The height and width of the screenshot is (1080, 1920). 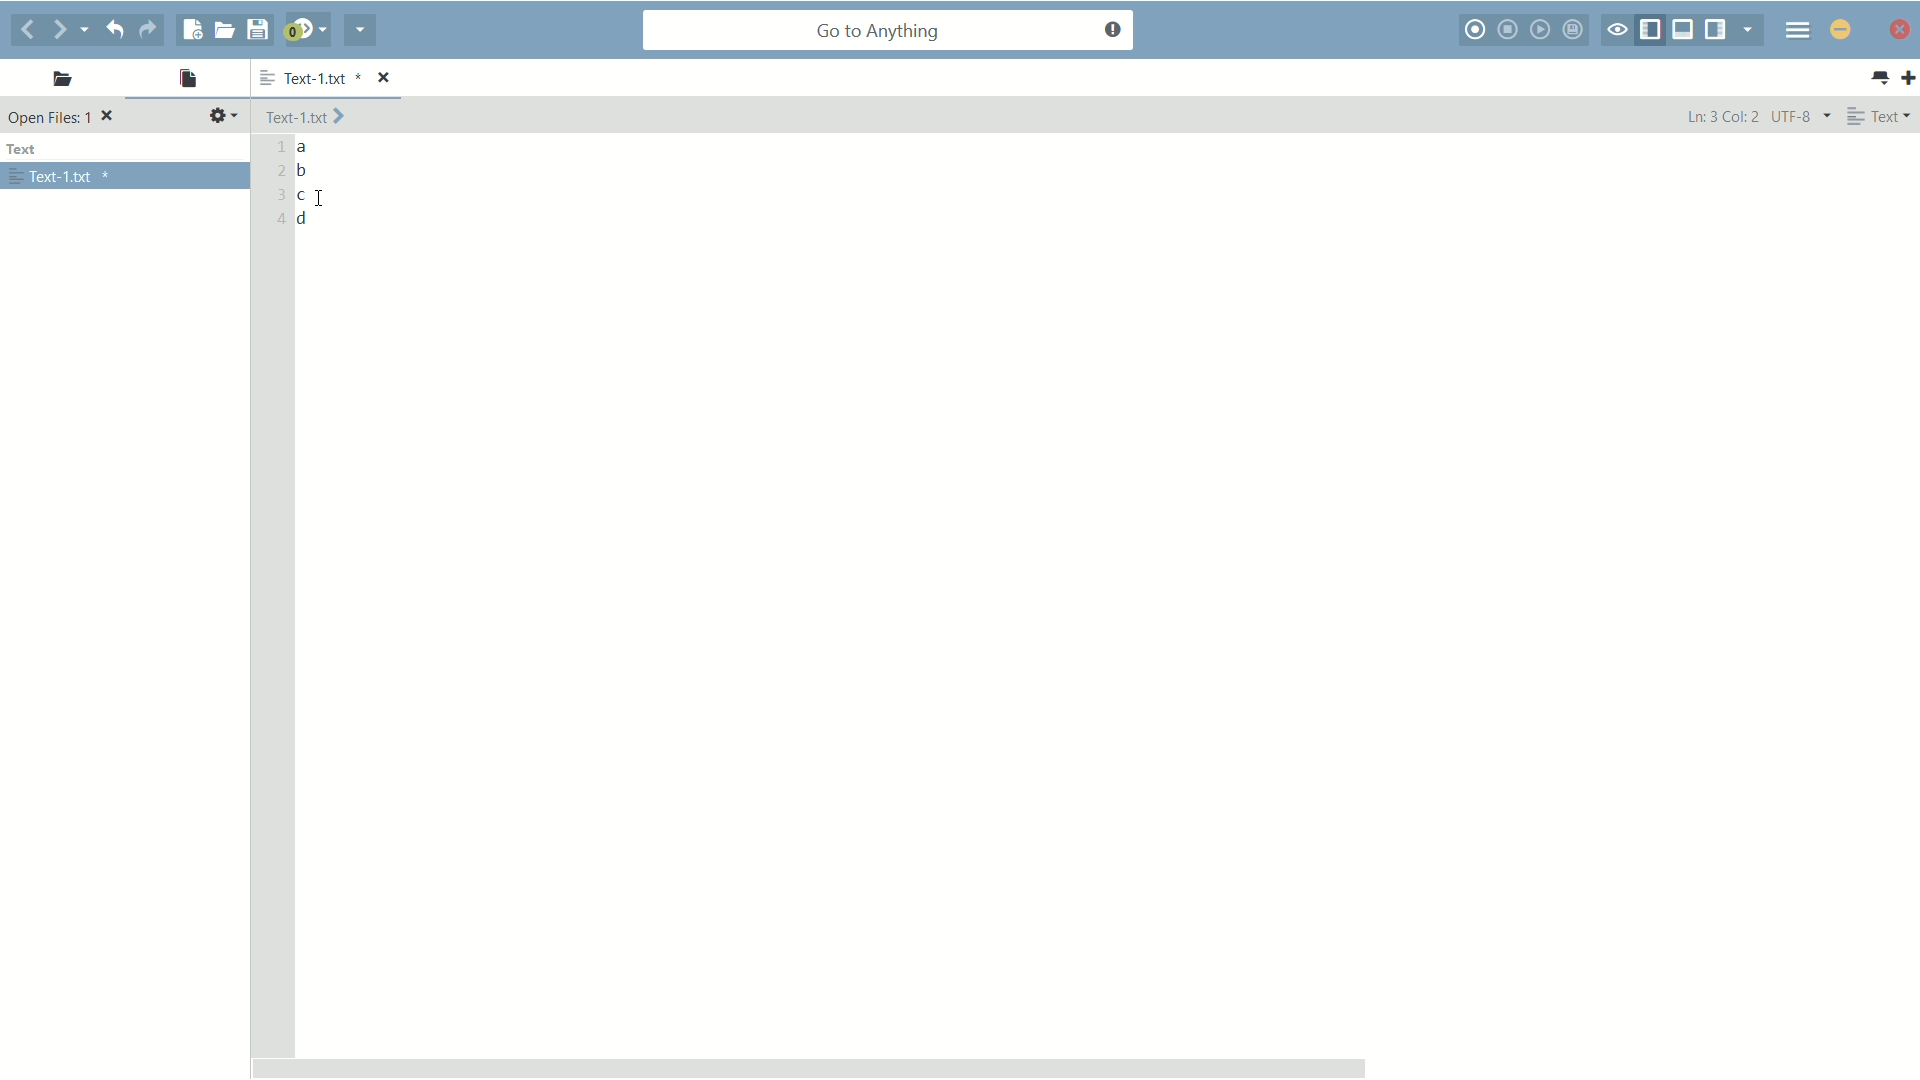 What do you see at coordinates (308, 117) in the screenshot?
I see `Text-1.txt >` at bounding box center [308, 117].